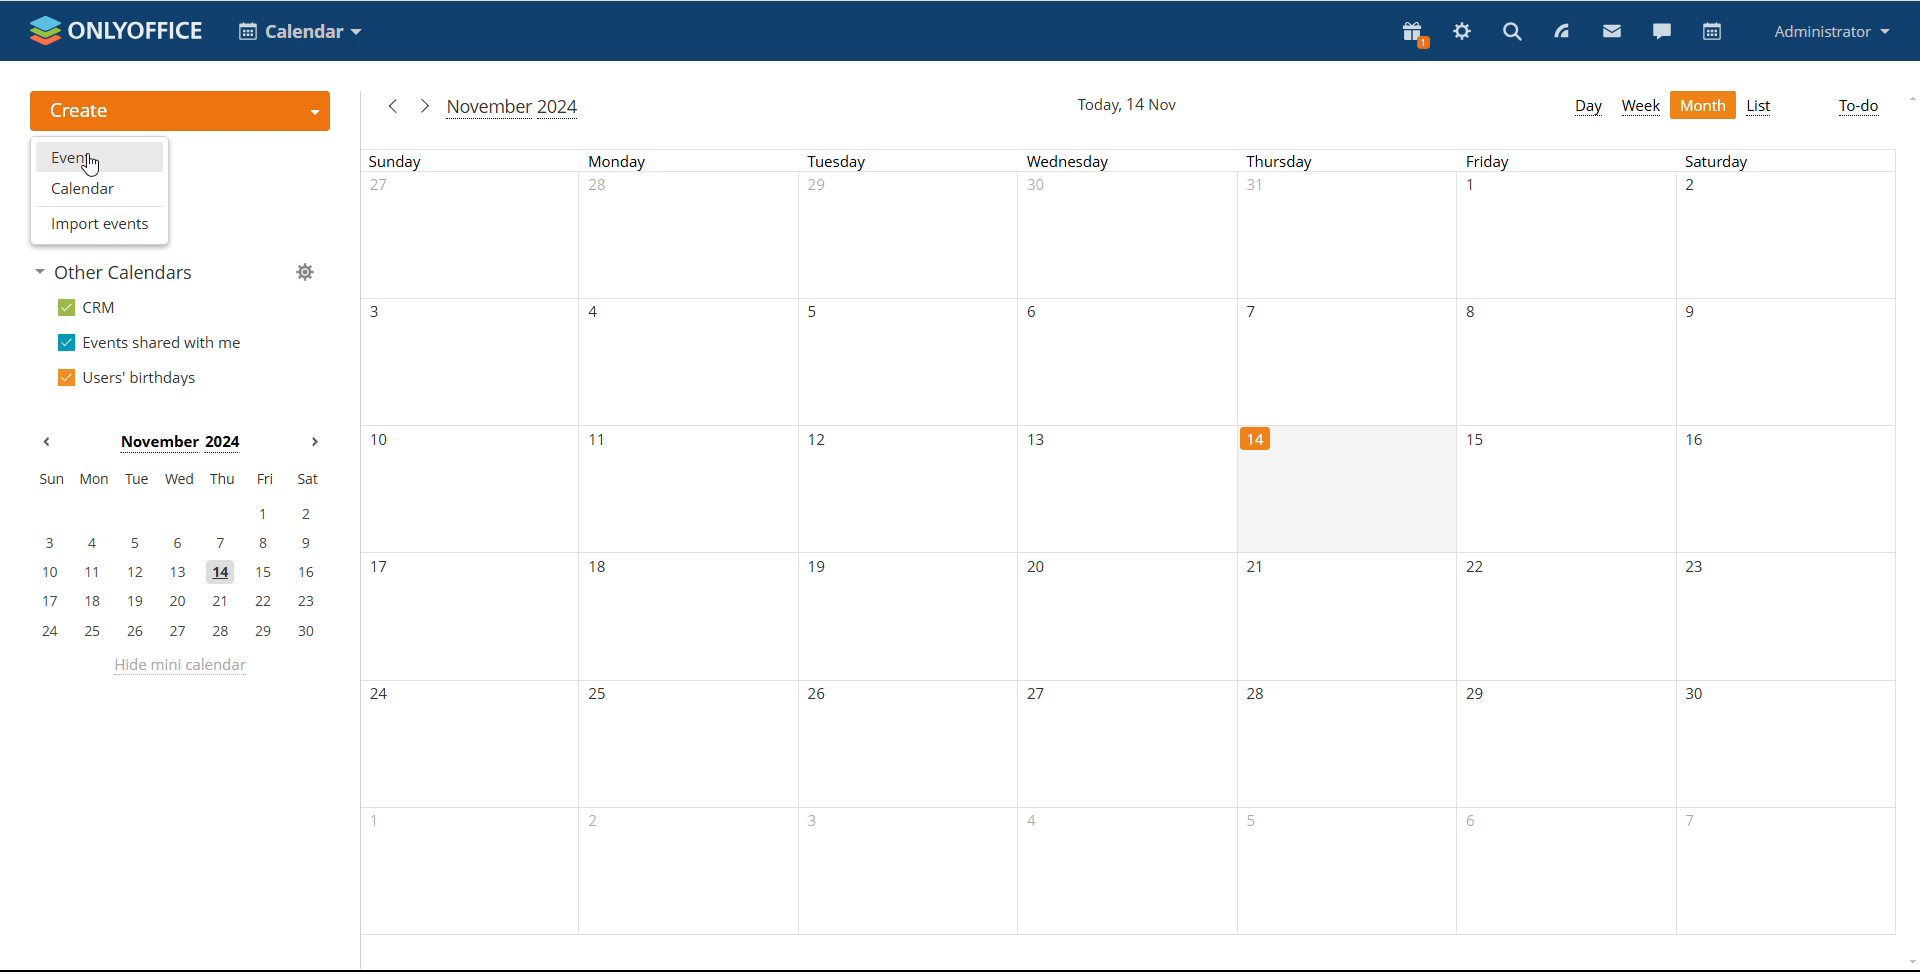  I want to click on events shared with me, so click(152, 342).